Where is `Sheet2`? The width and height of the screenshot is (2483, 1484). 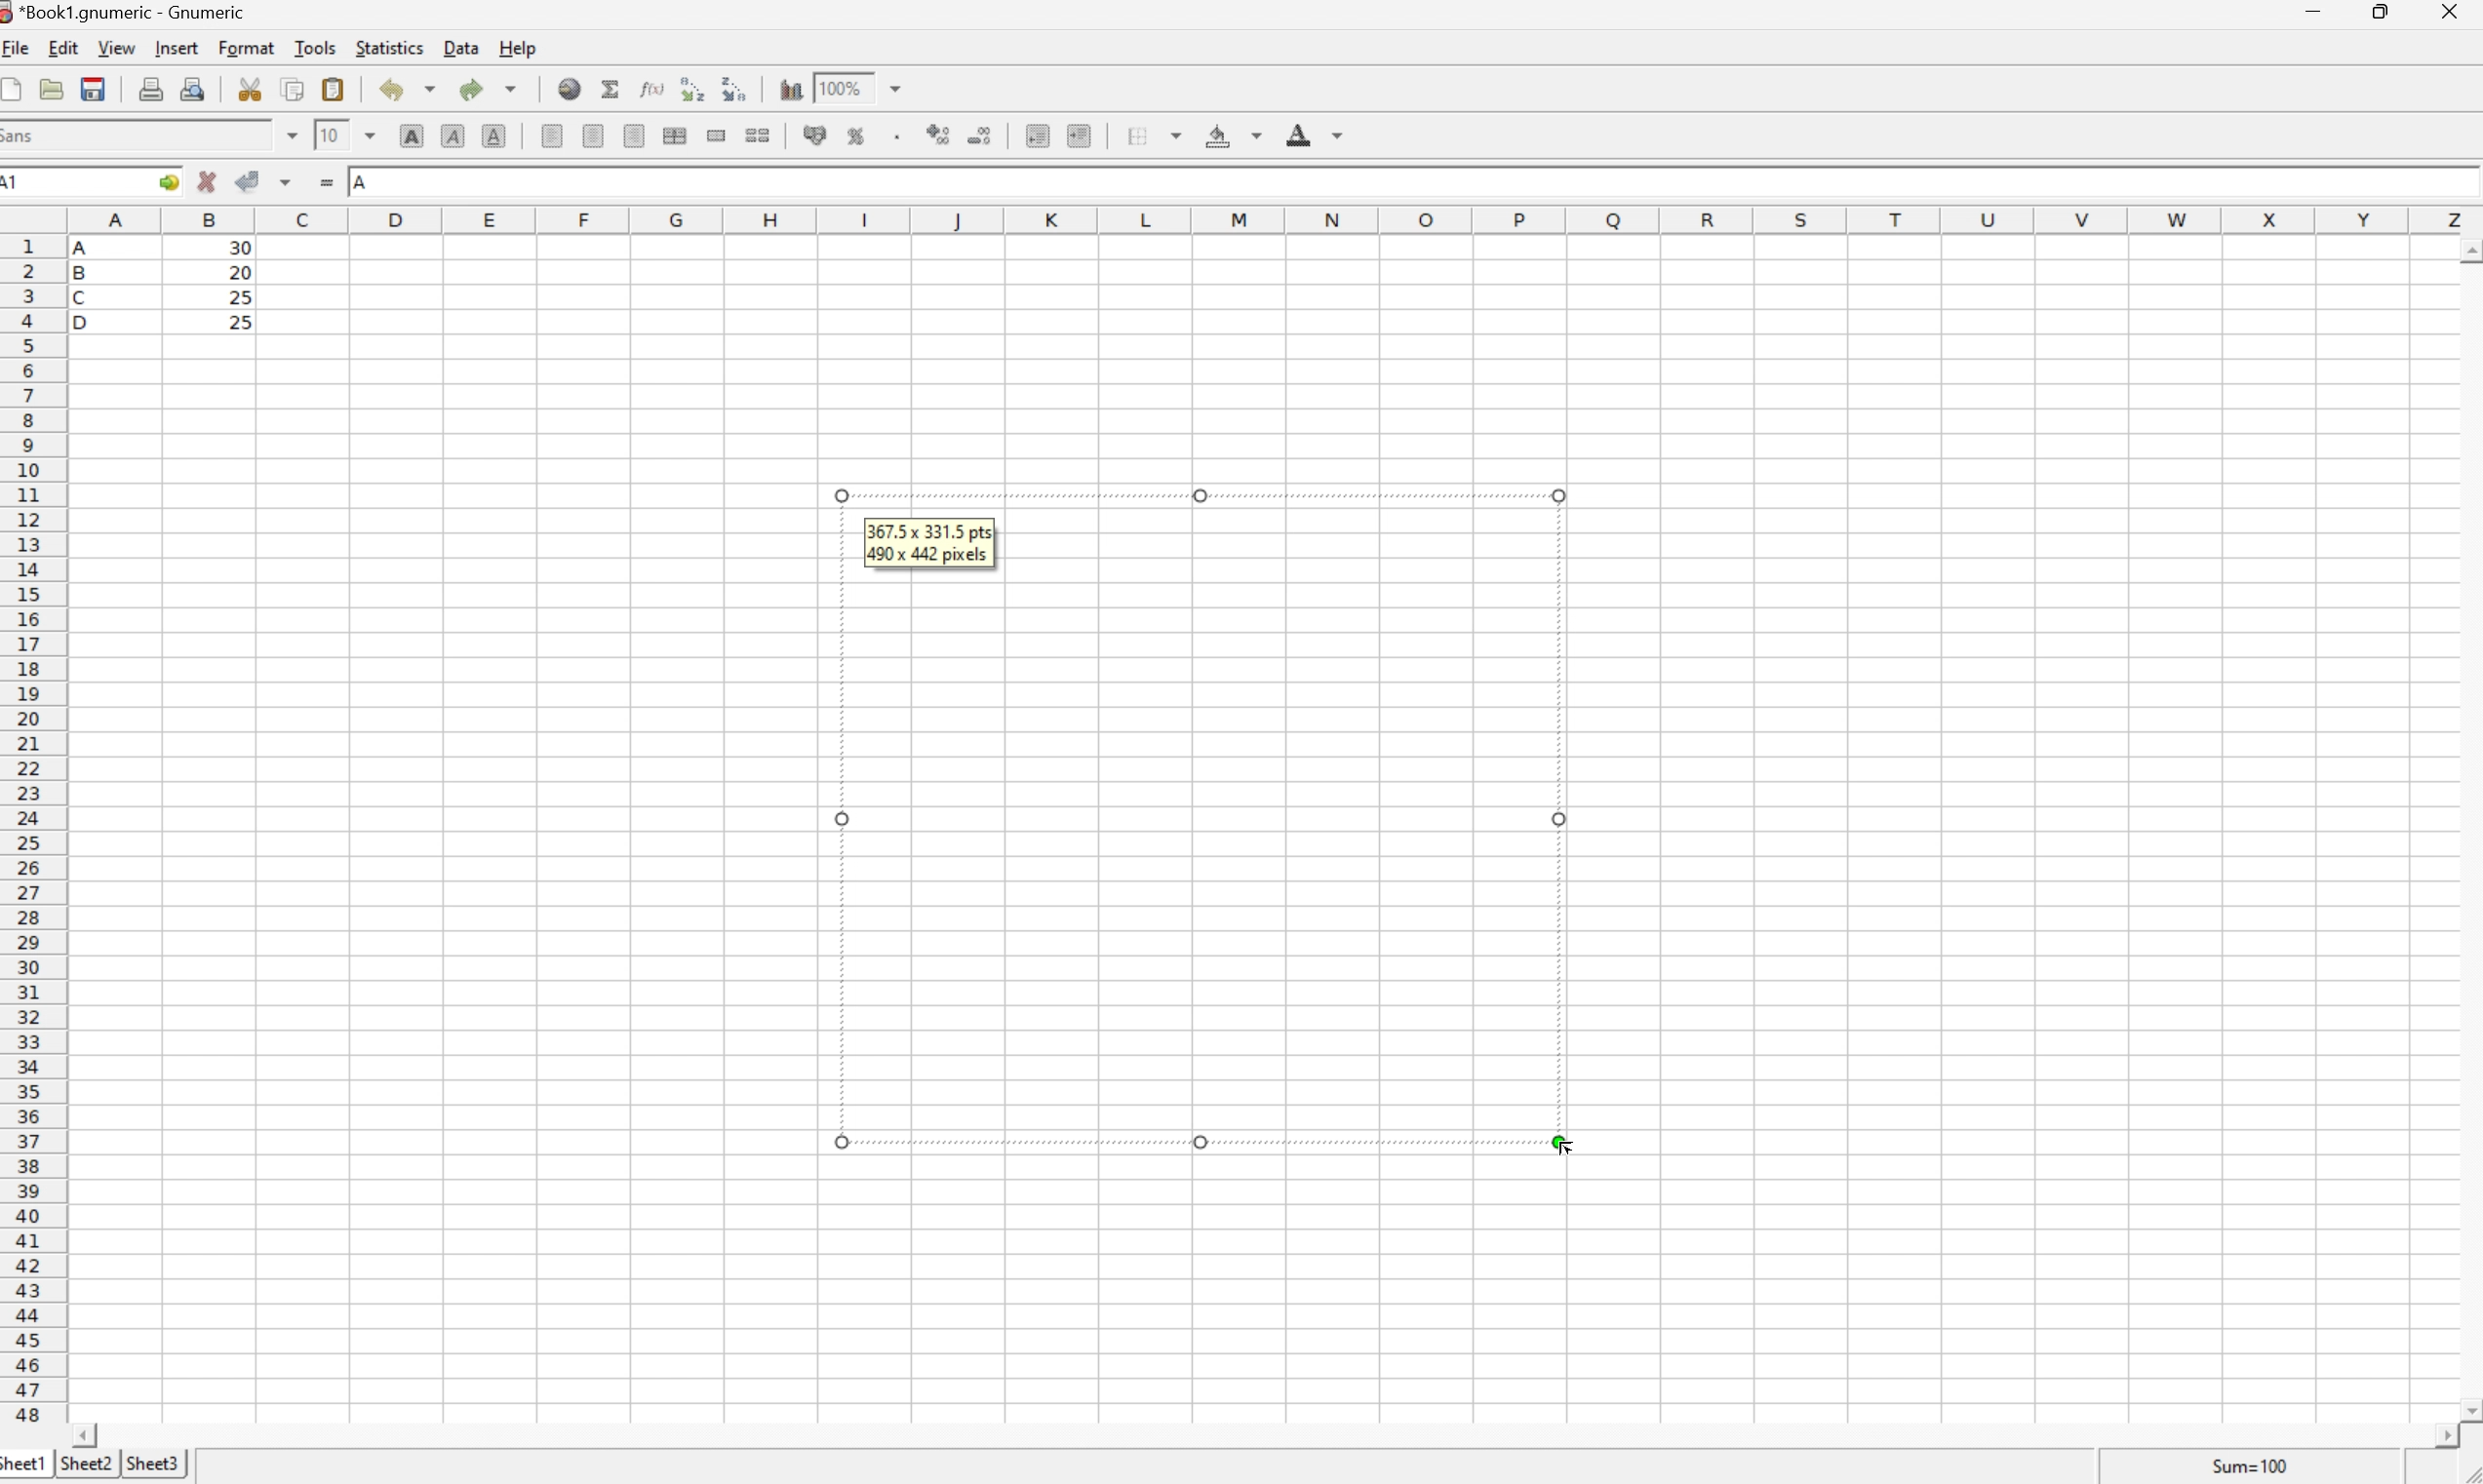
Sheet2 is located at coordinates (86, 1465).